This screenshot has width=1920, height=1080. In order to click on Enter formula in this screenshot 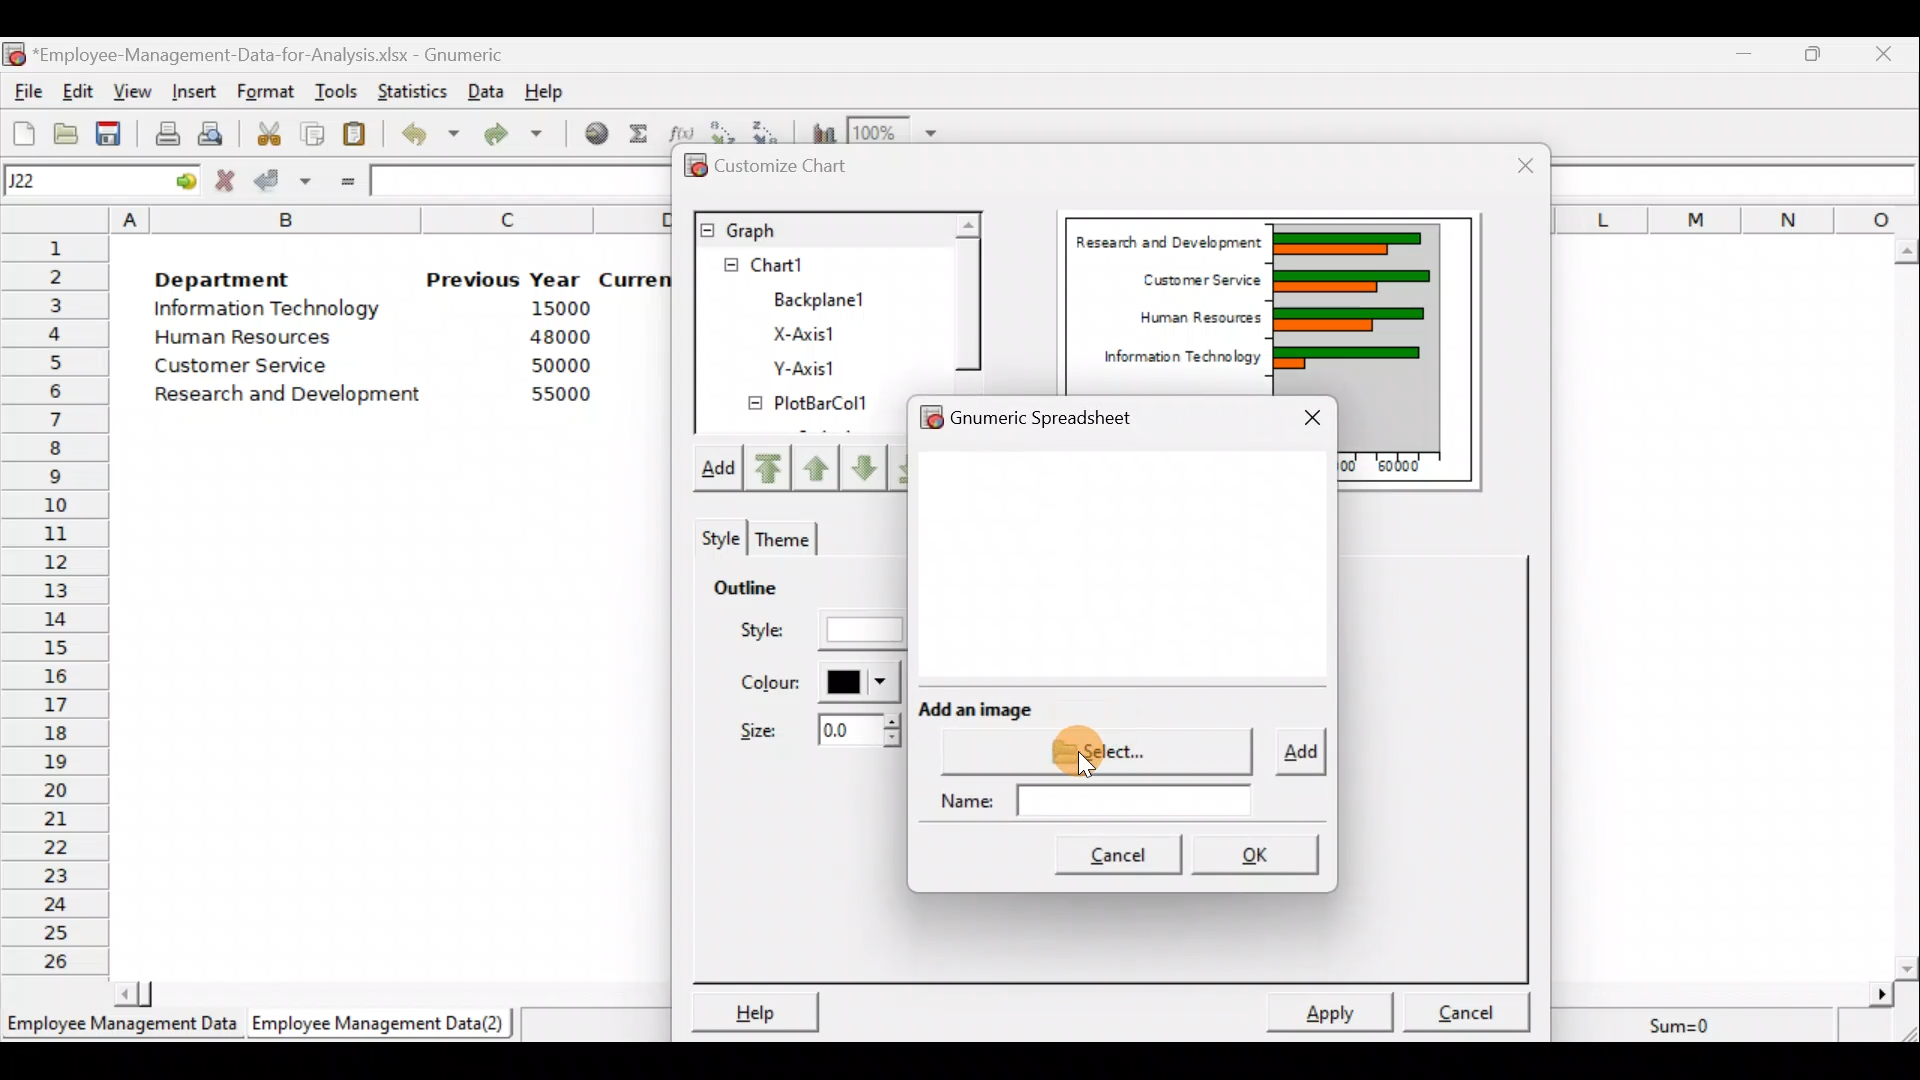, I will do `click(344, 182)`.